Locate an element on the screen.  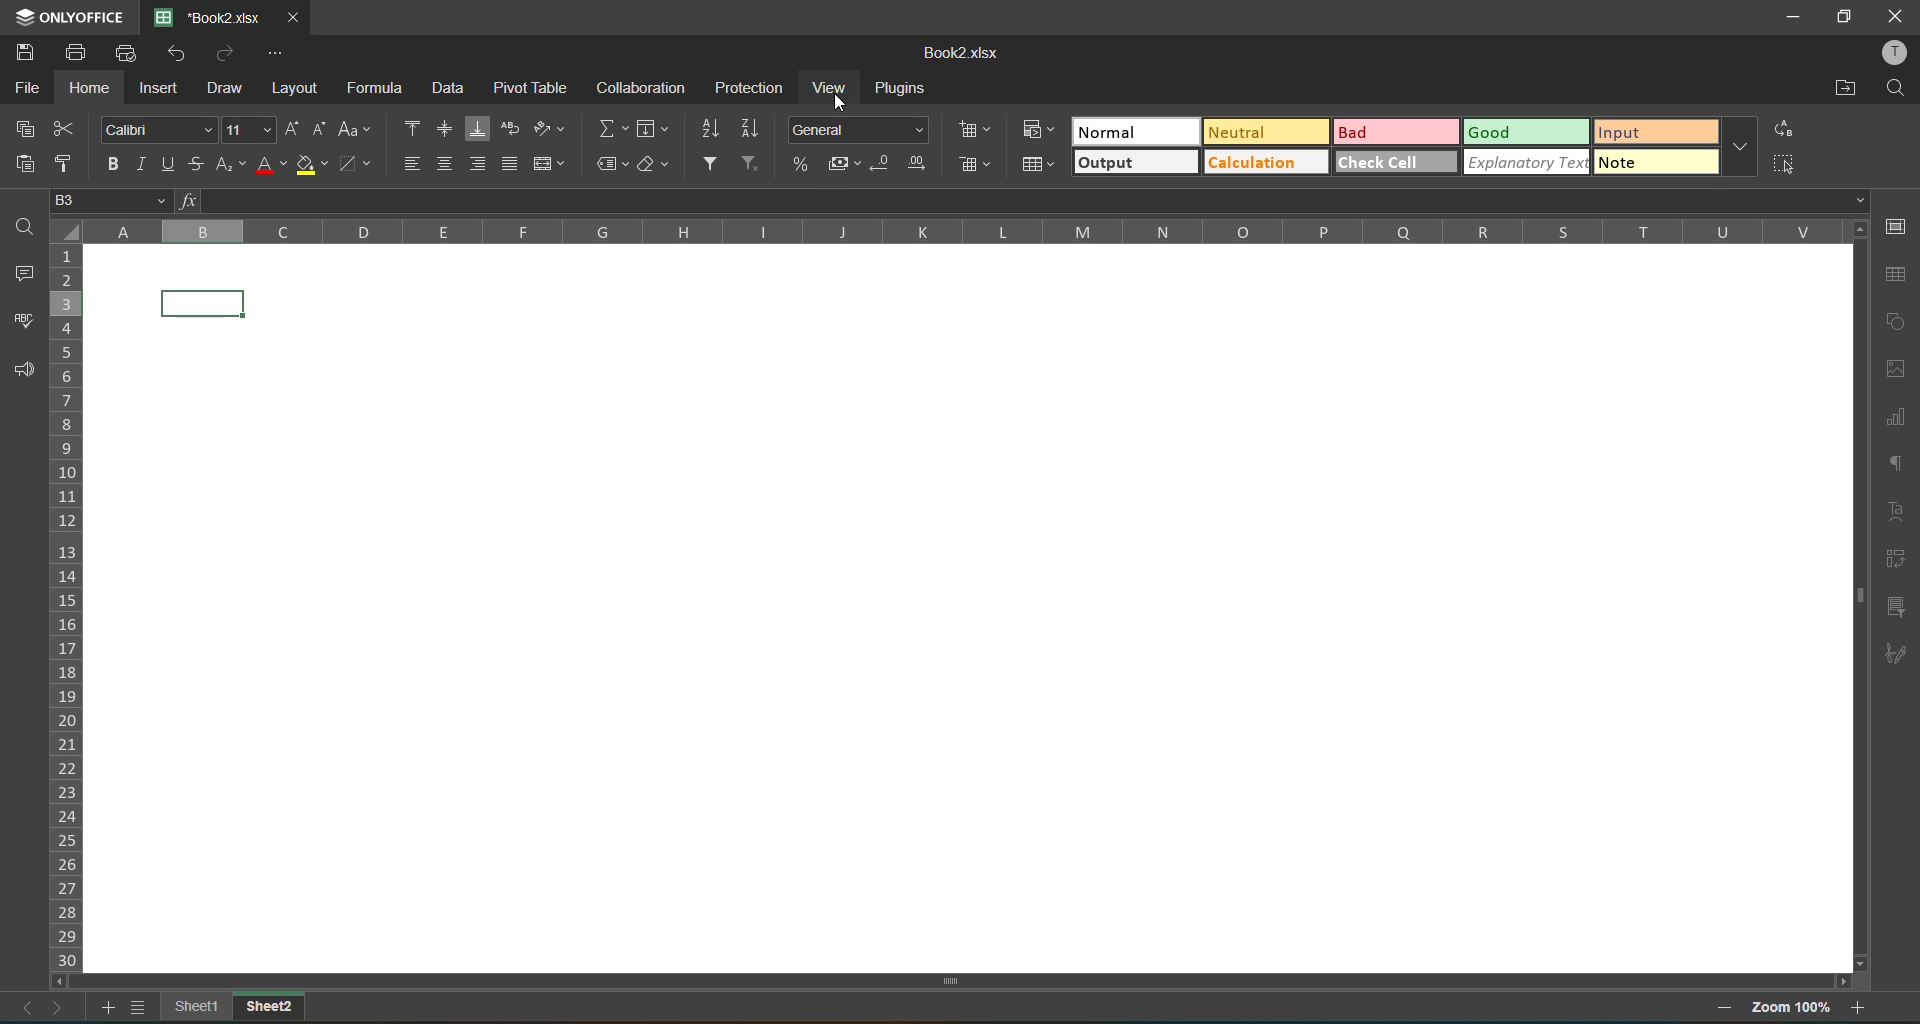
zoom factor is located at coordinates (1789, 1009).